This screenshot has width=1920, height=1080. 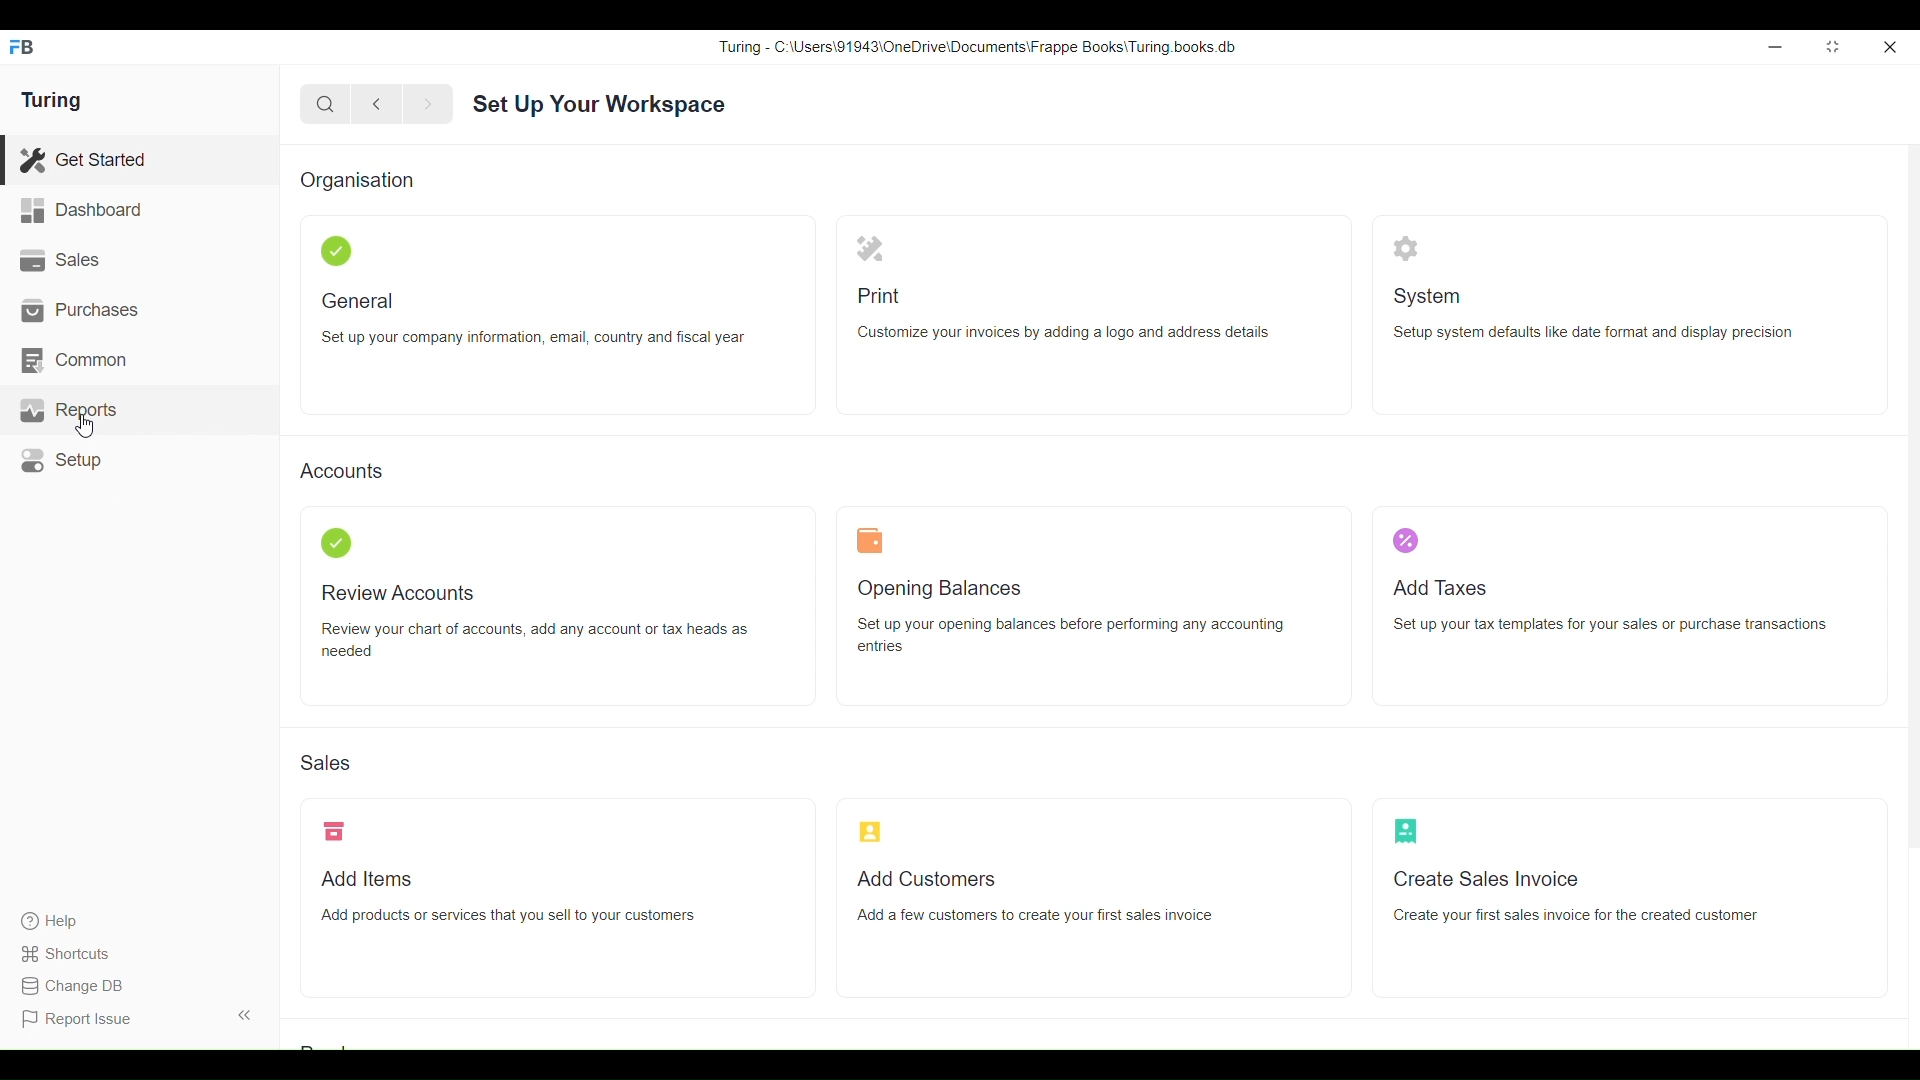 I want to click on Next, so click(x=428, y=105).